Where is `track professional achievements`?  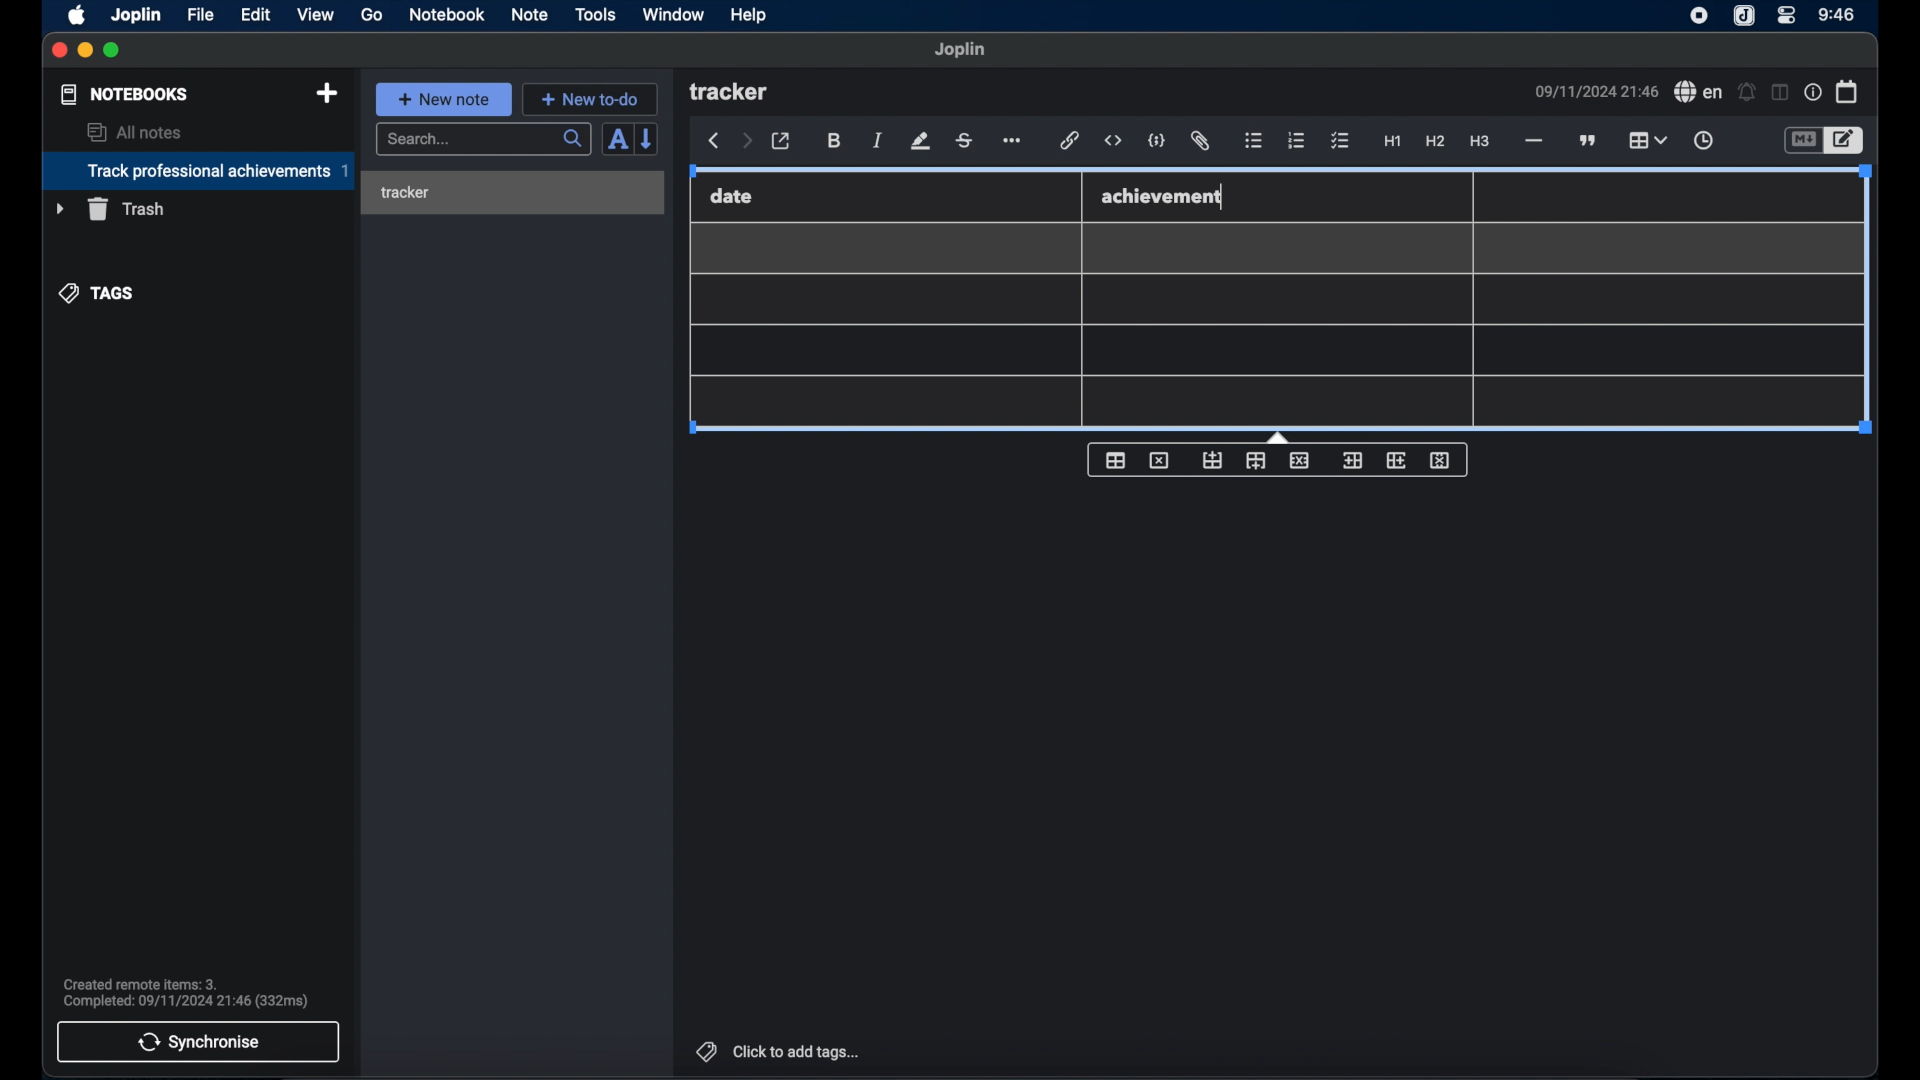
track professional achievements is located at coordinates (197, 171).